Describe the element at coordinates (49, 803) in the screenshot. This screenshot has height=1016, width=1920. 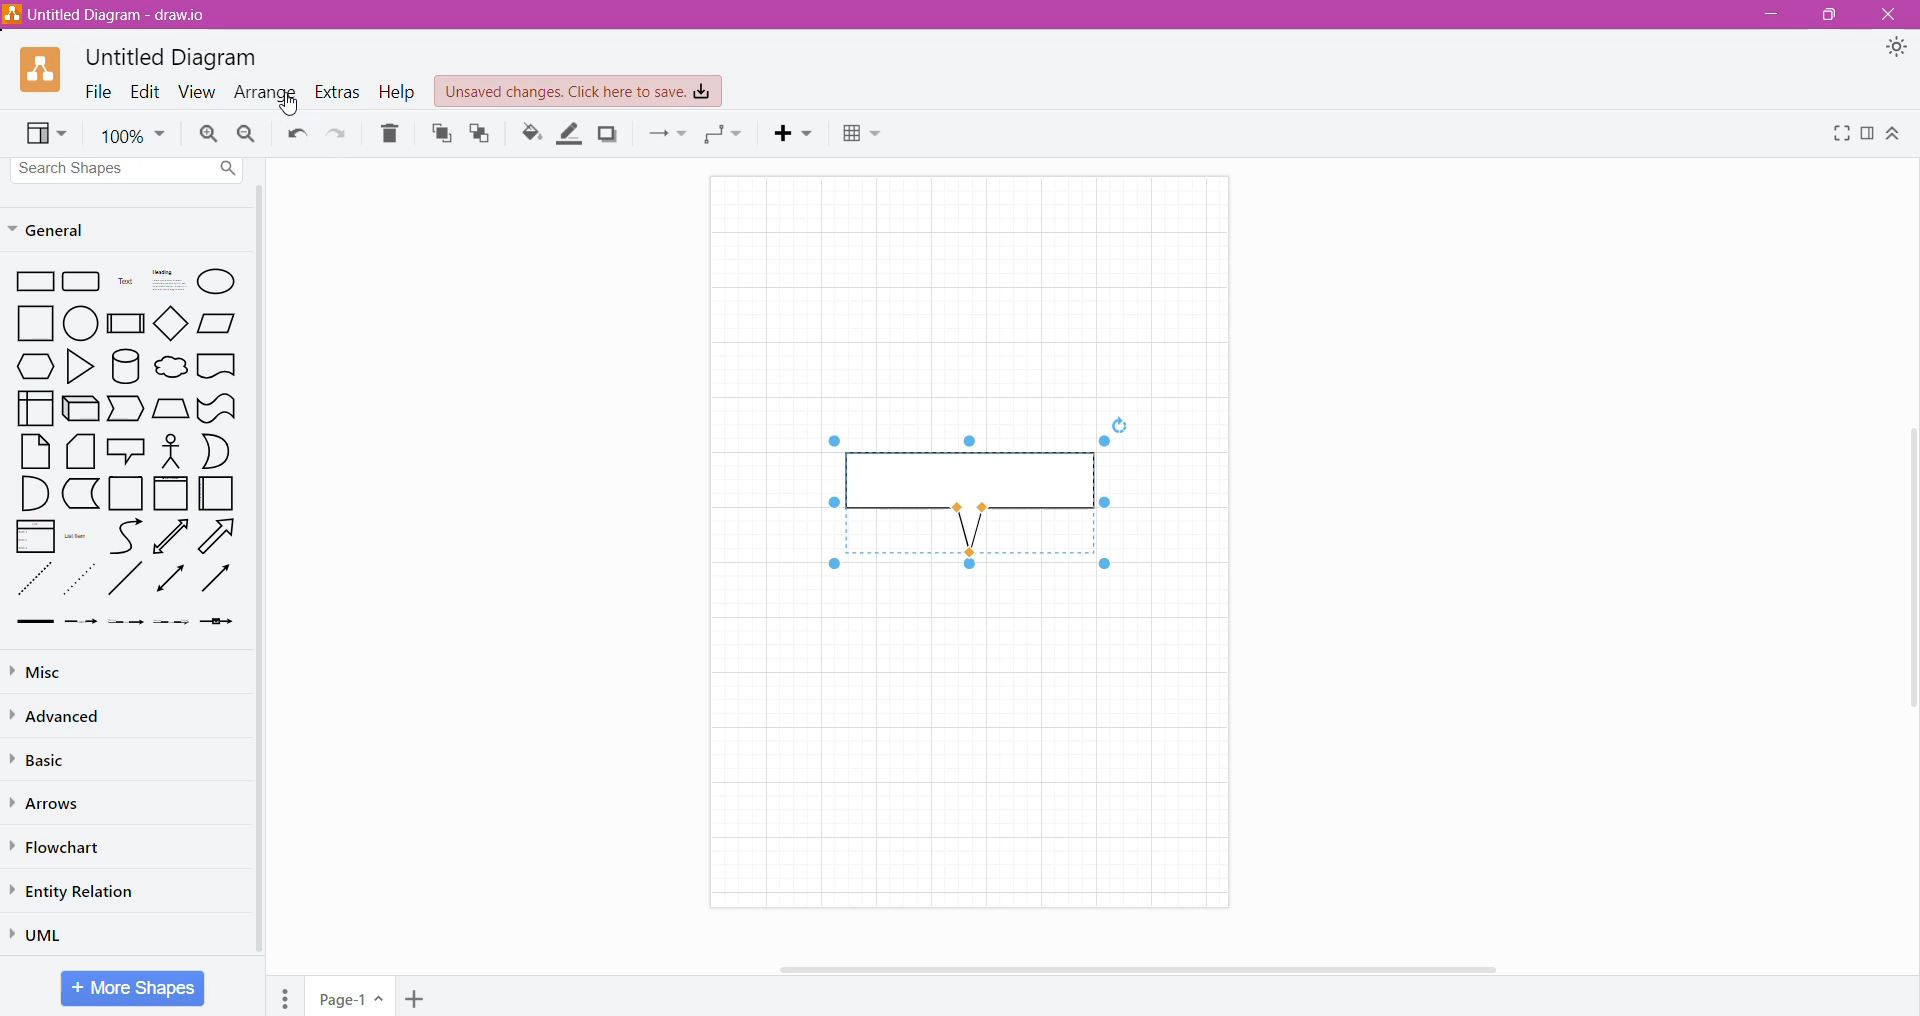
I see `Arrows` at that location.